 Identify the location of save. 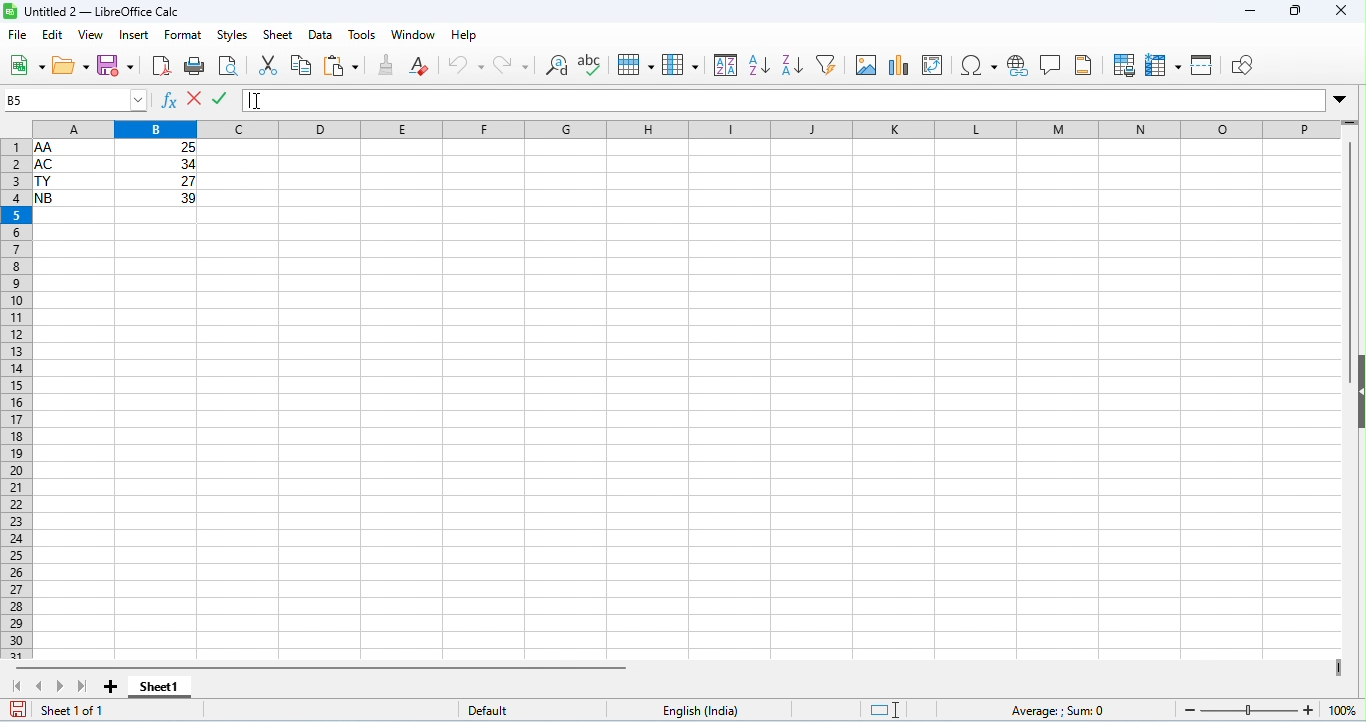
(118, 65).